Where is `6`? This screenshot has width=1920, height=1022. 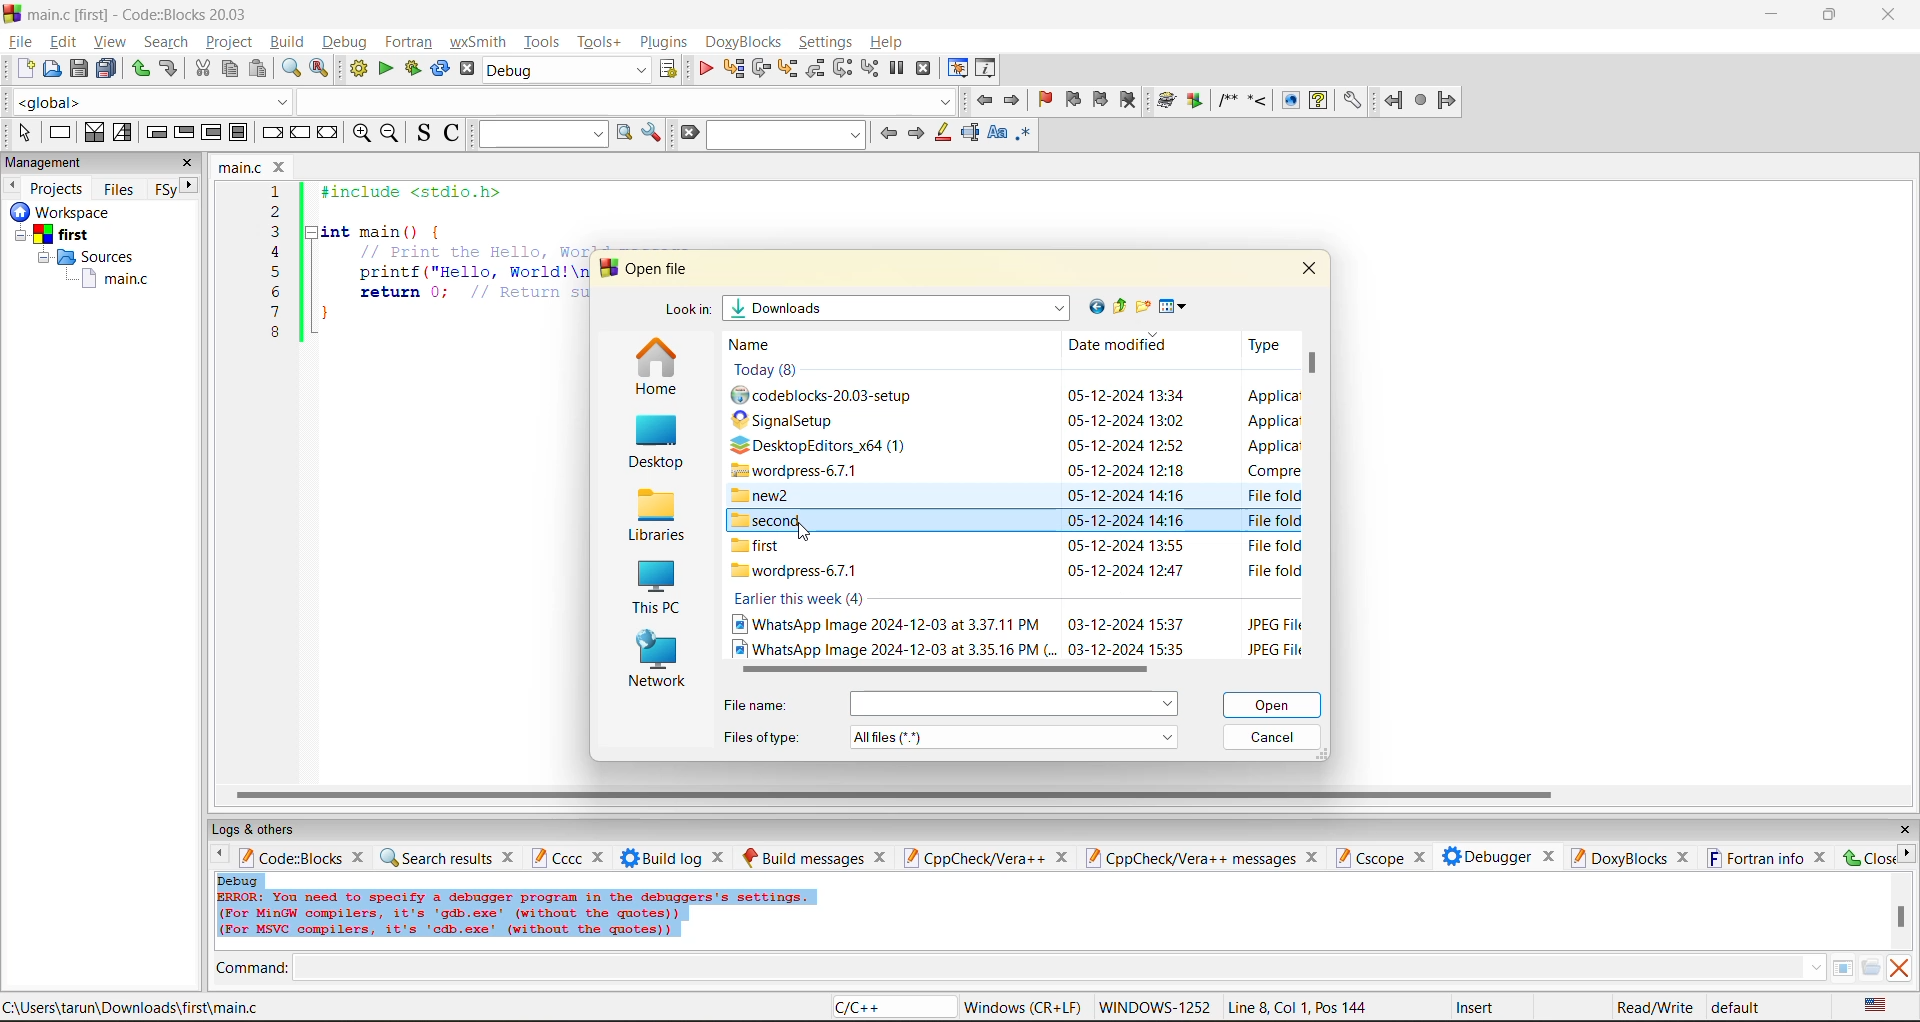 6 is located at coordinates (275, 291).